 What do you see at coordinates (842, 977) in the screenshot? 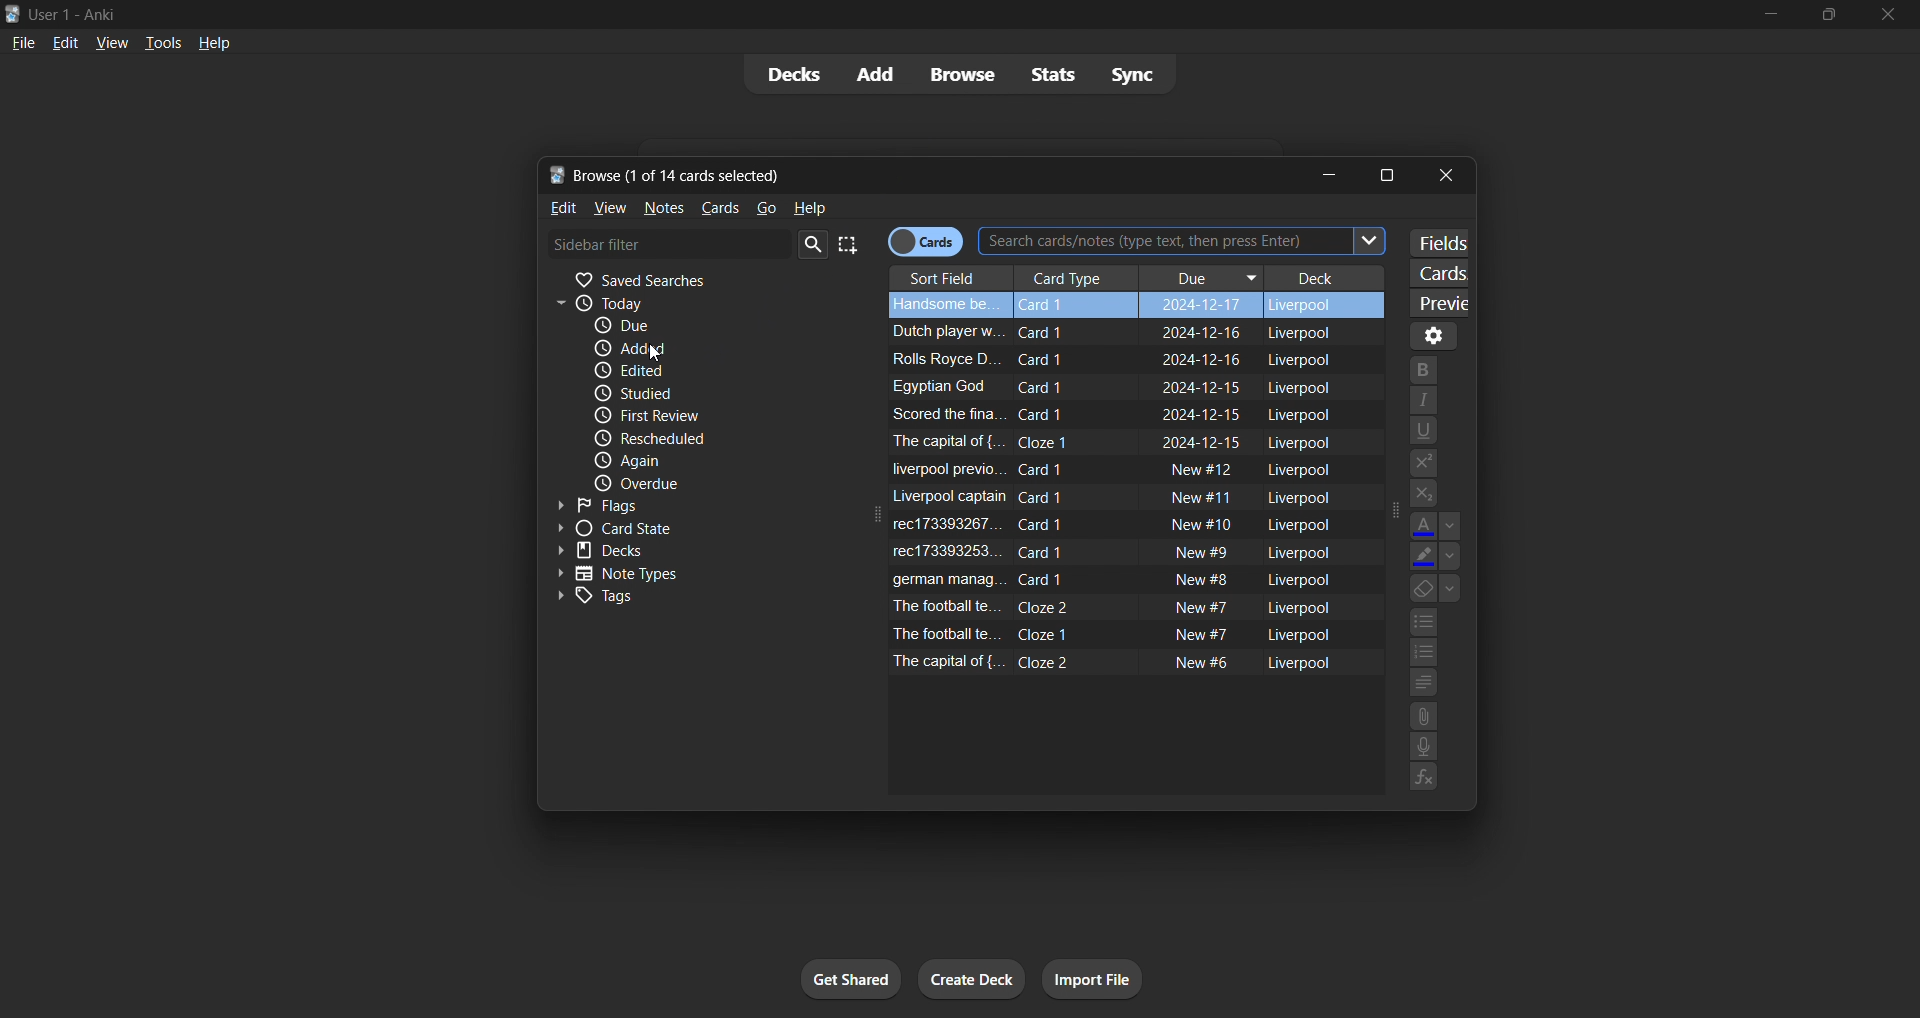
I see `get shared` at bounding box center [842, 977].